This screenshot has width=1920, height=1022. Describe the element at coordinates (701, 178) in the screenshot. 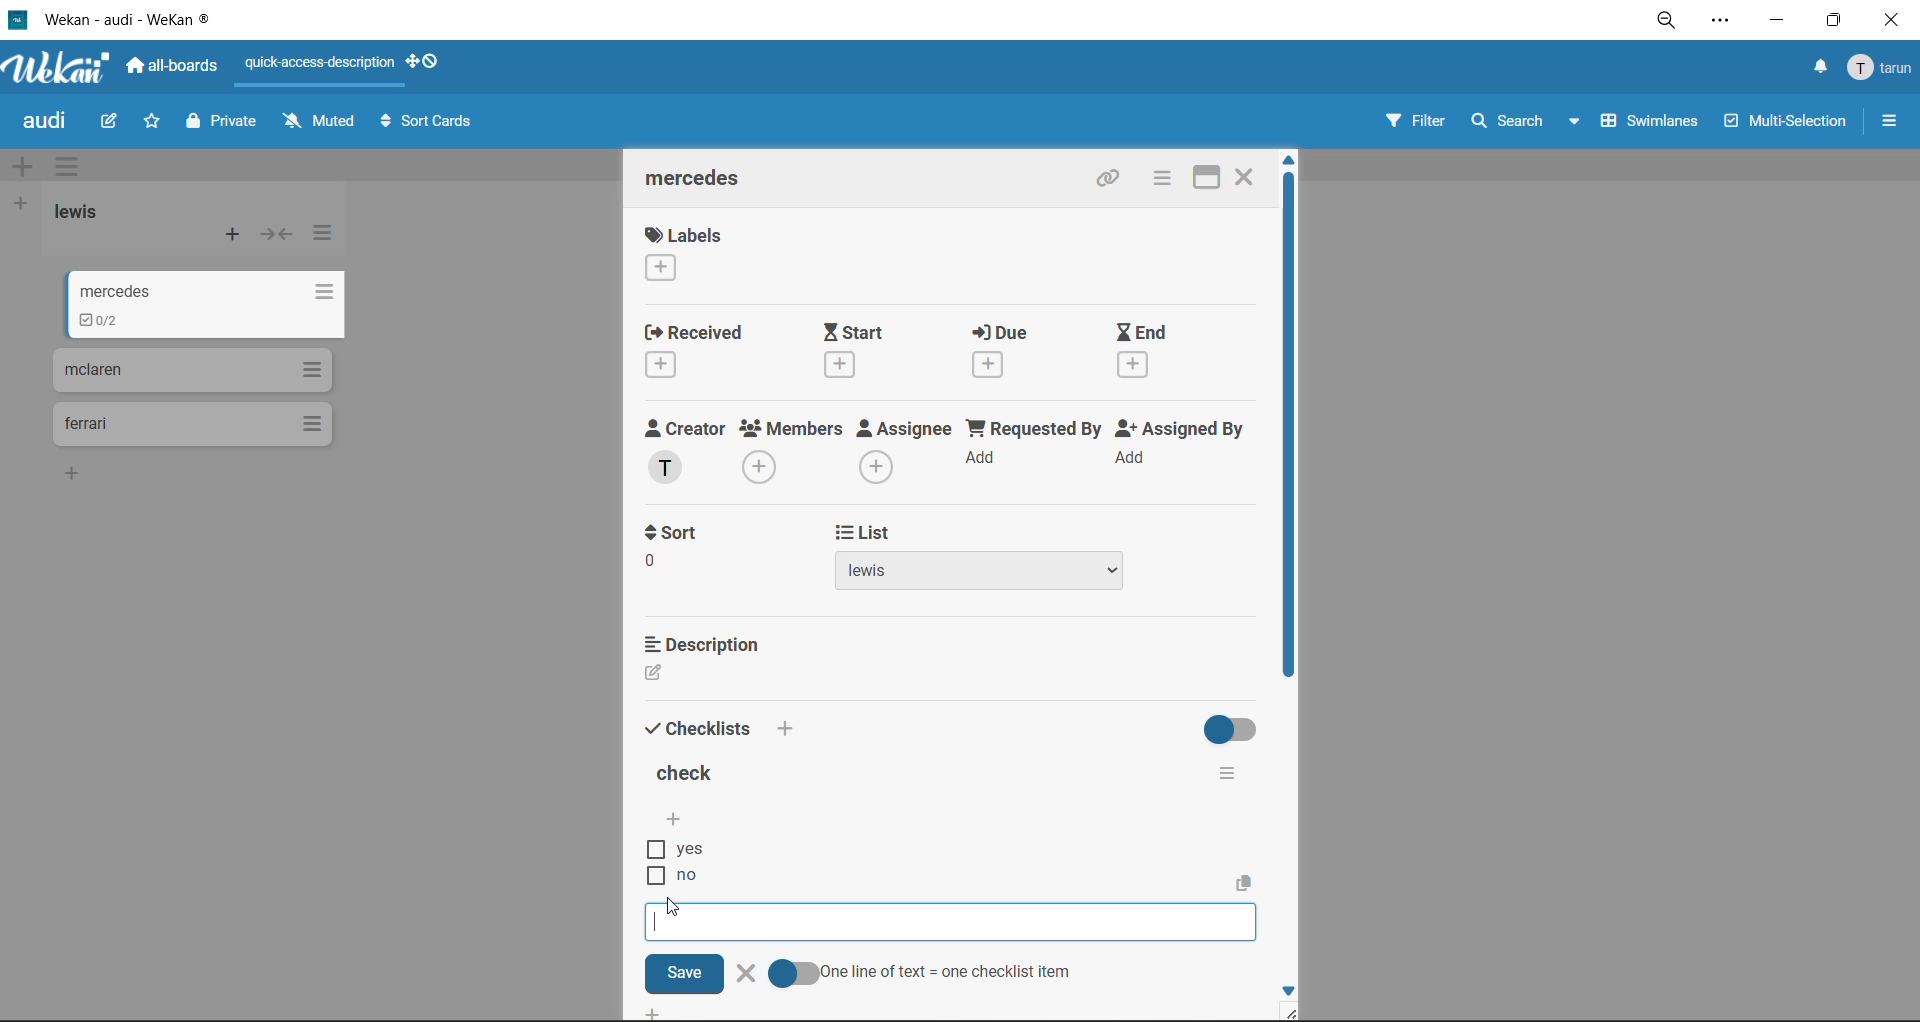

I see `mercedes` at that location.